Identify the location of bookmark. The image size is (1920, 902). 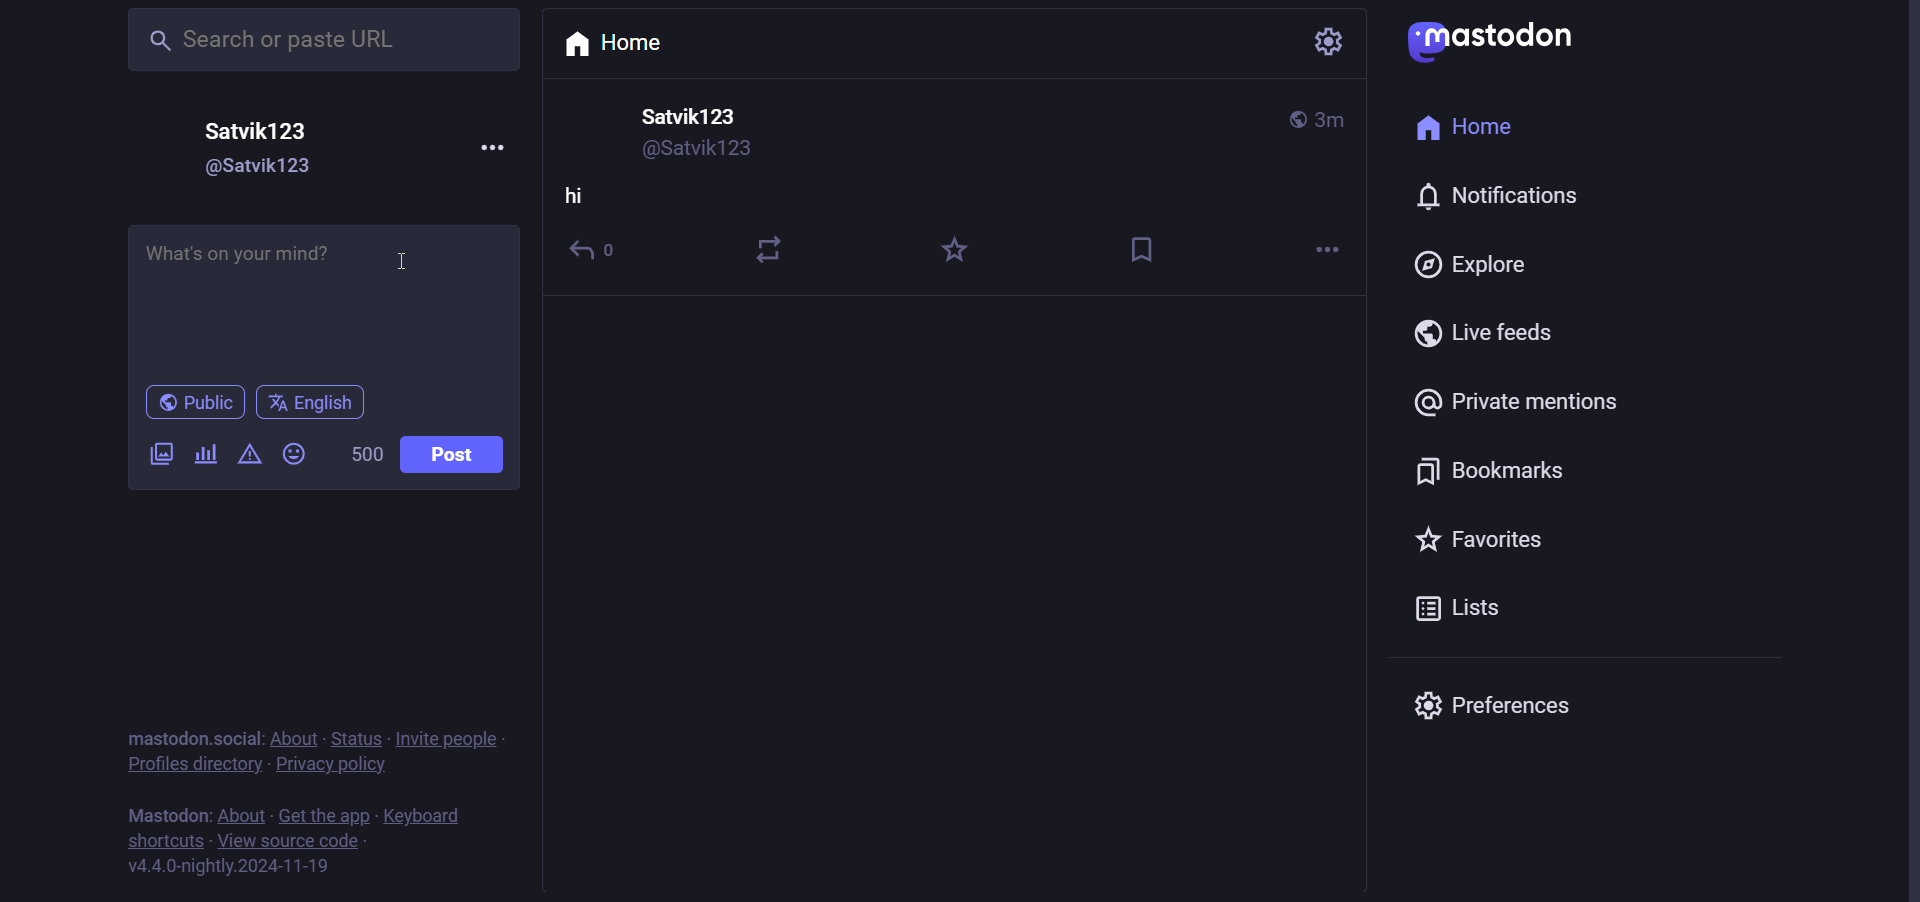
(1497, 472).